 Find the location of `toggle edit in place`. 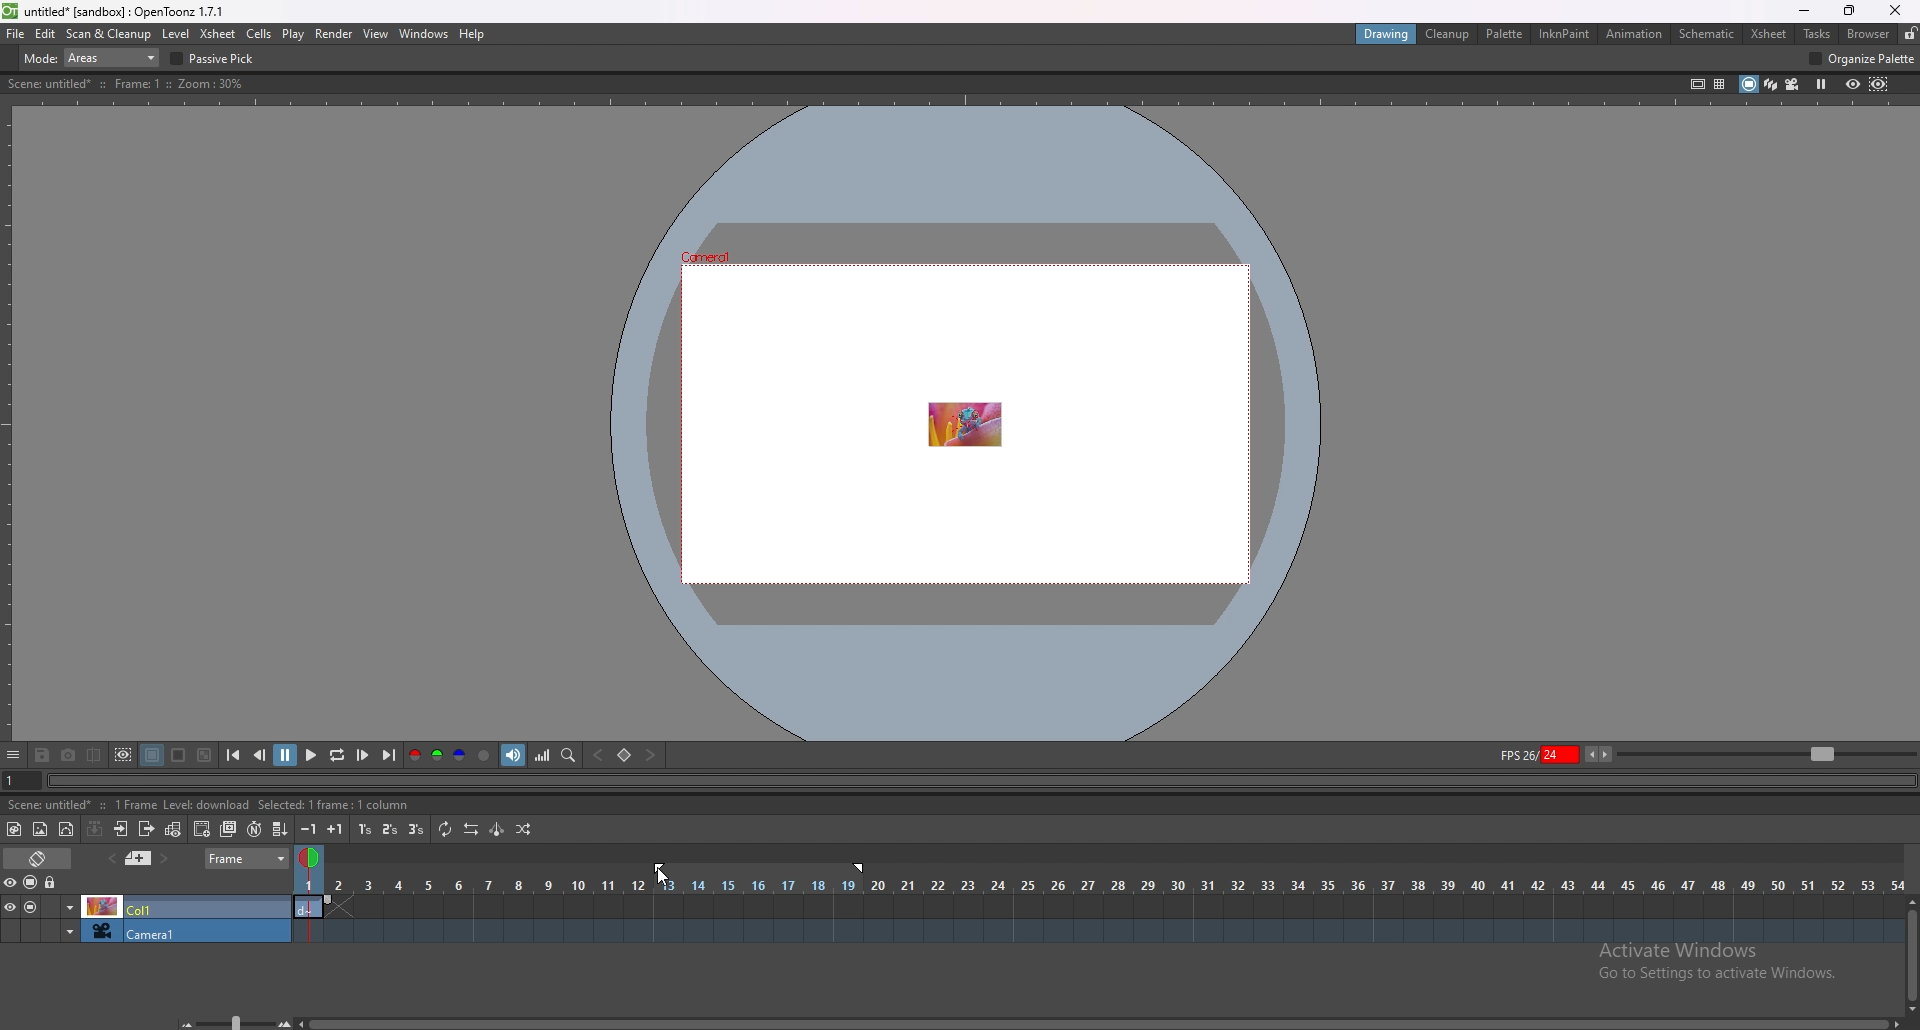

toggle edit in place is located at coordinates (175, 831).